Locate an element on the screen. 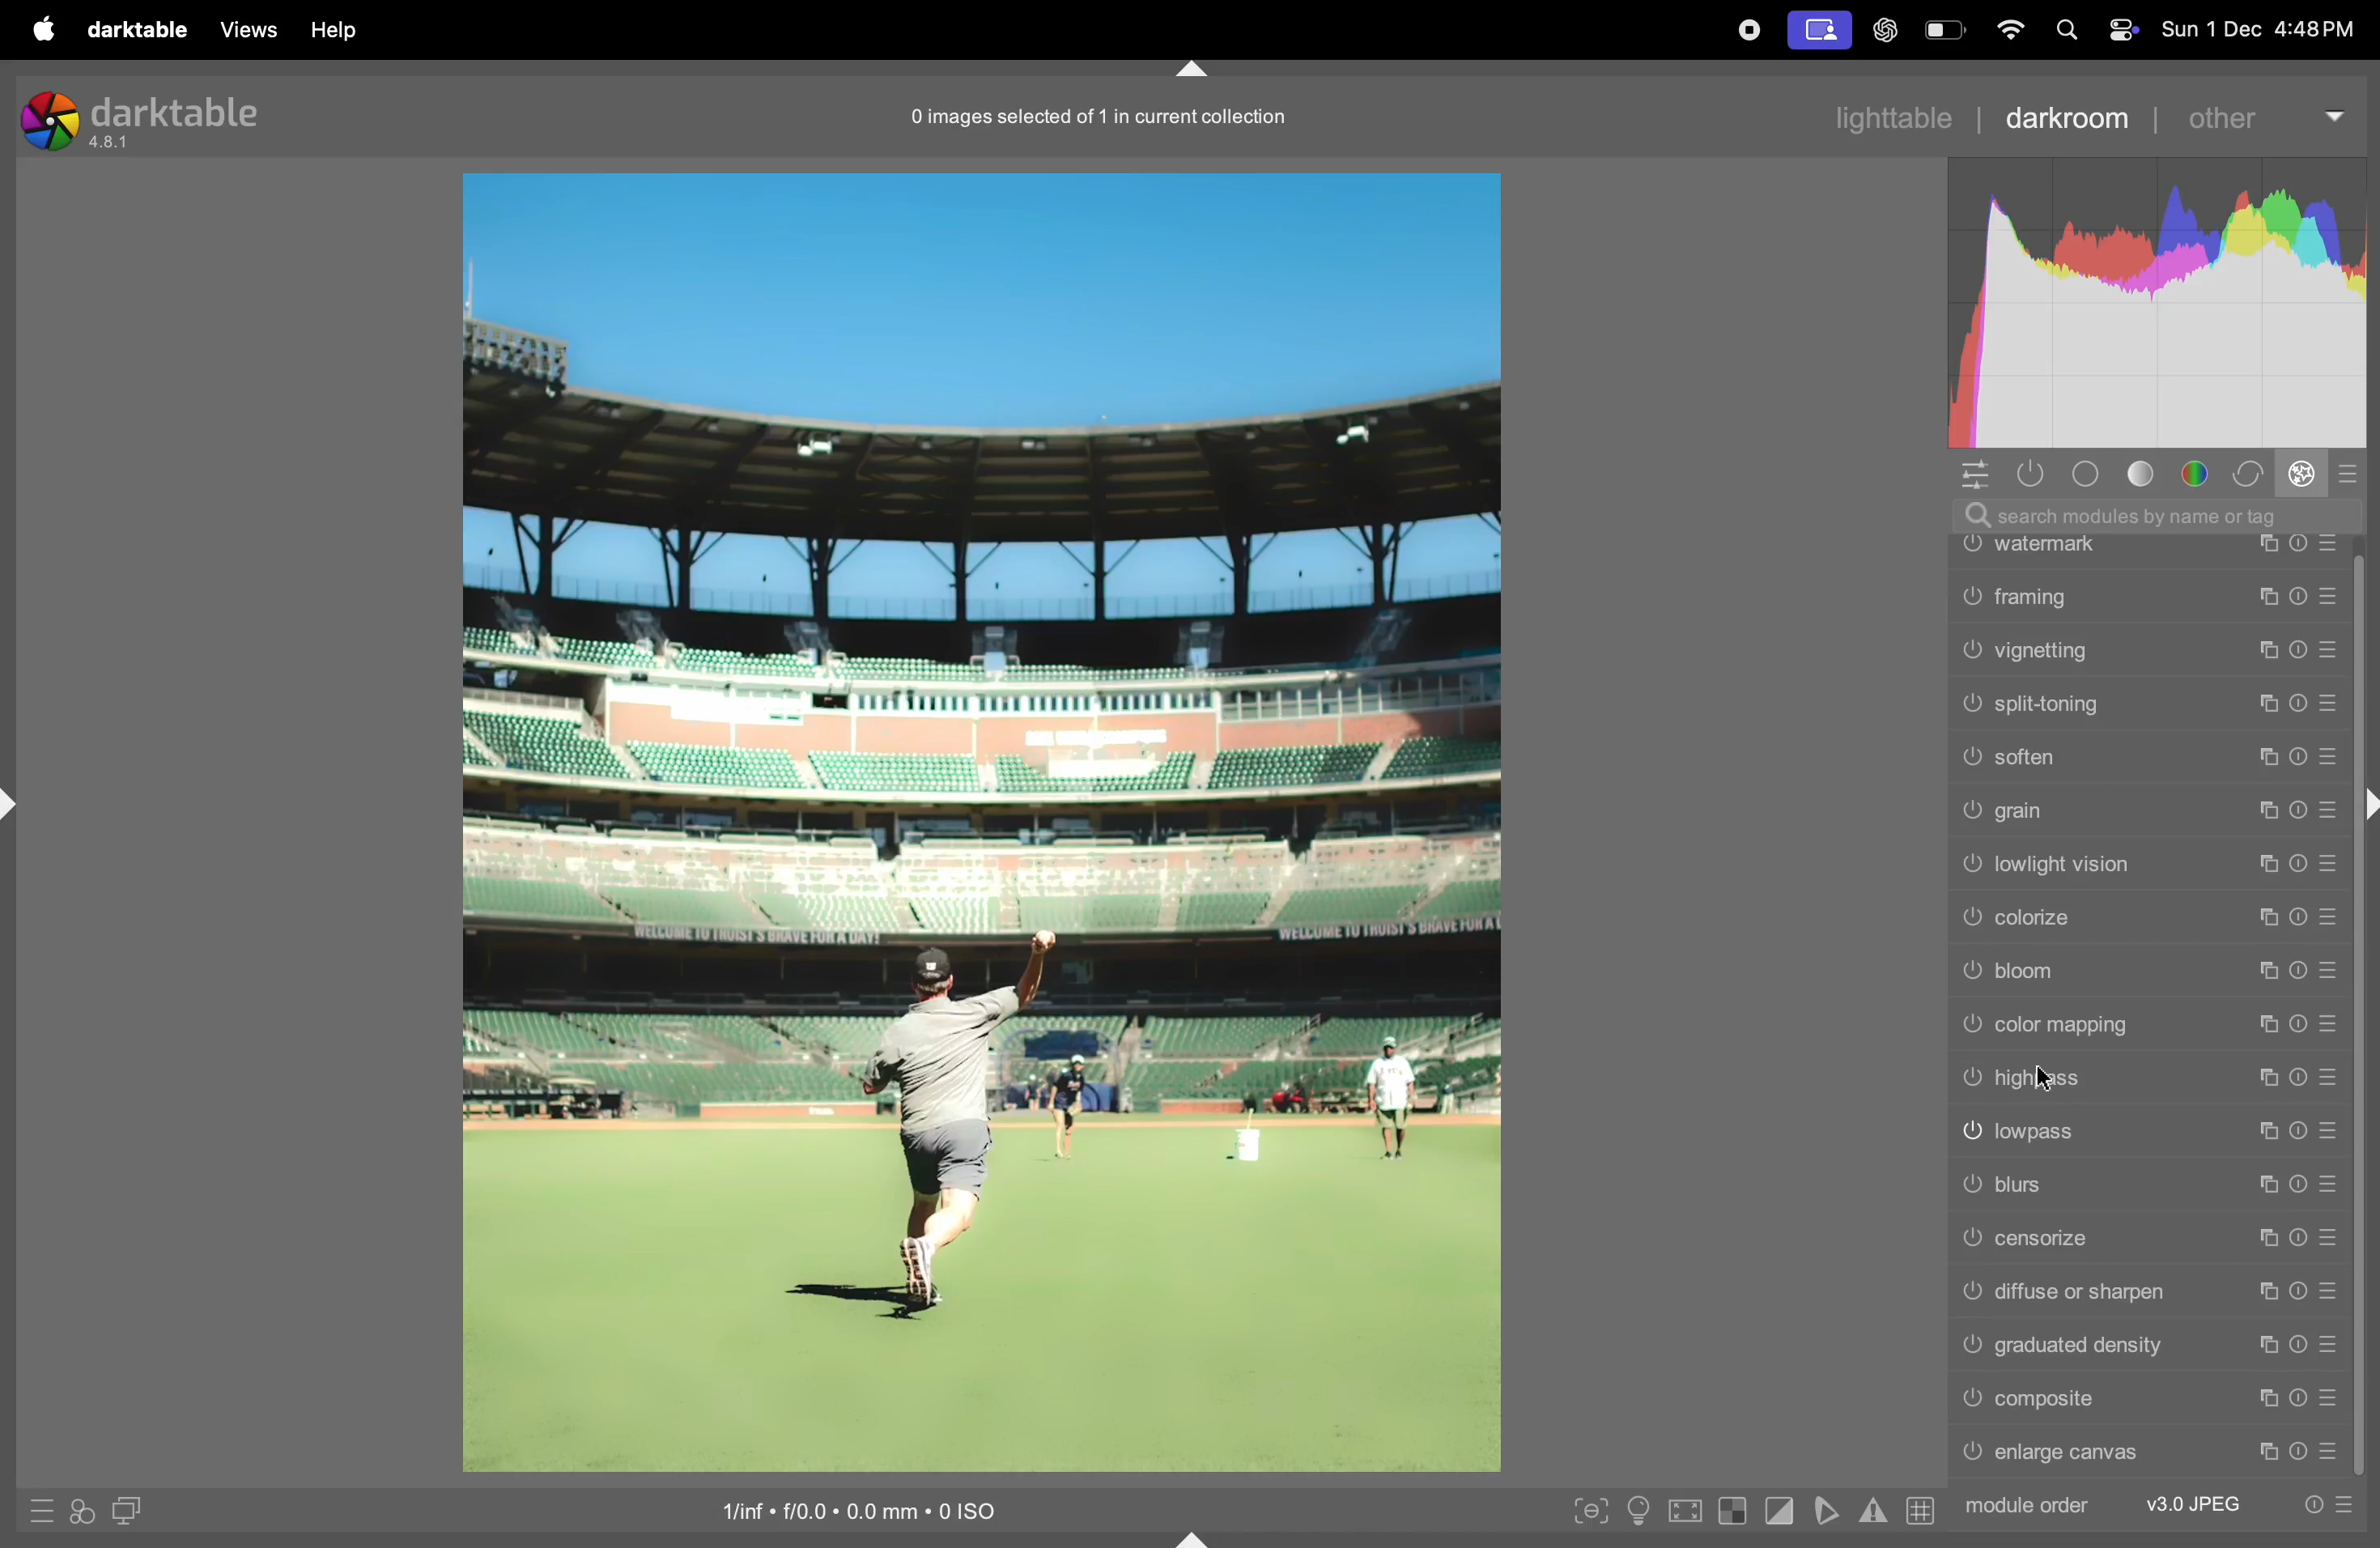 This screenshot has height=1548, width=2380. histogram is located at coordinates (2166, 311).